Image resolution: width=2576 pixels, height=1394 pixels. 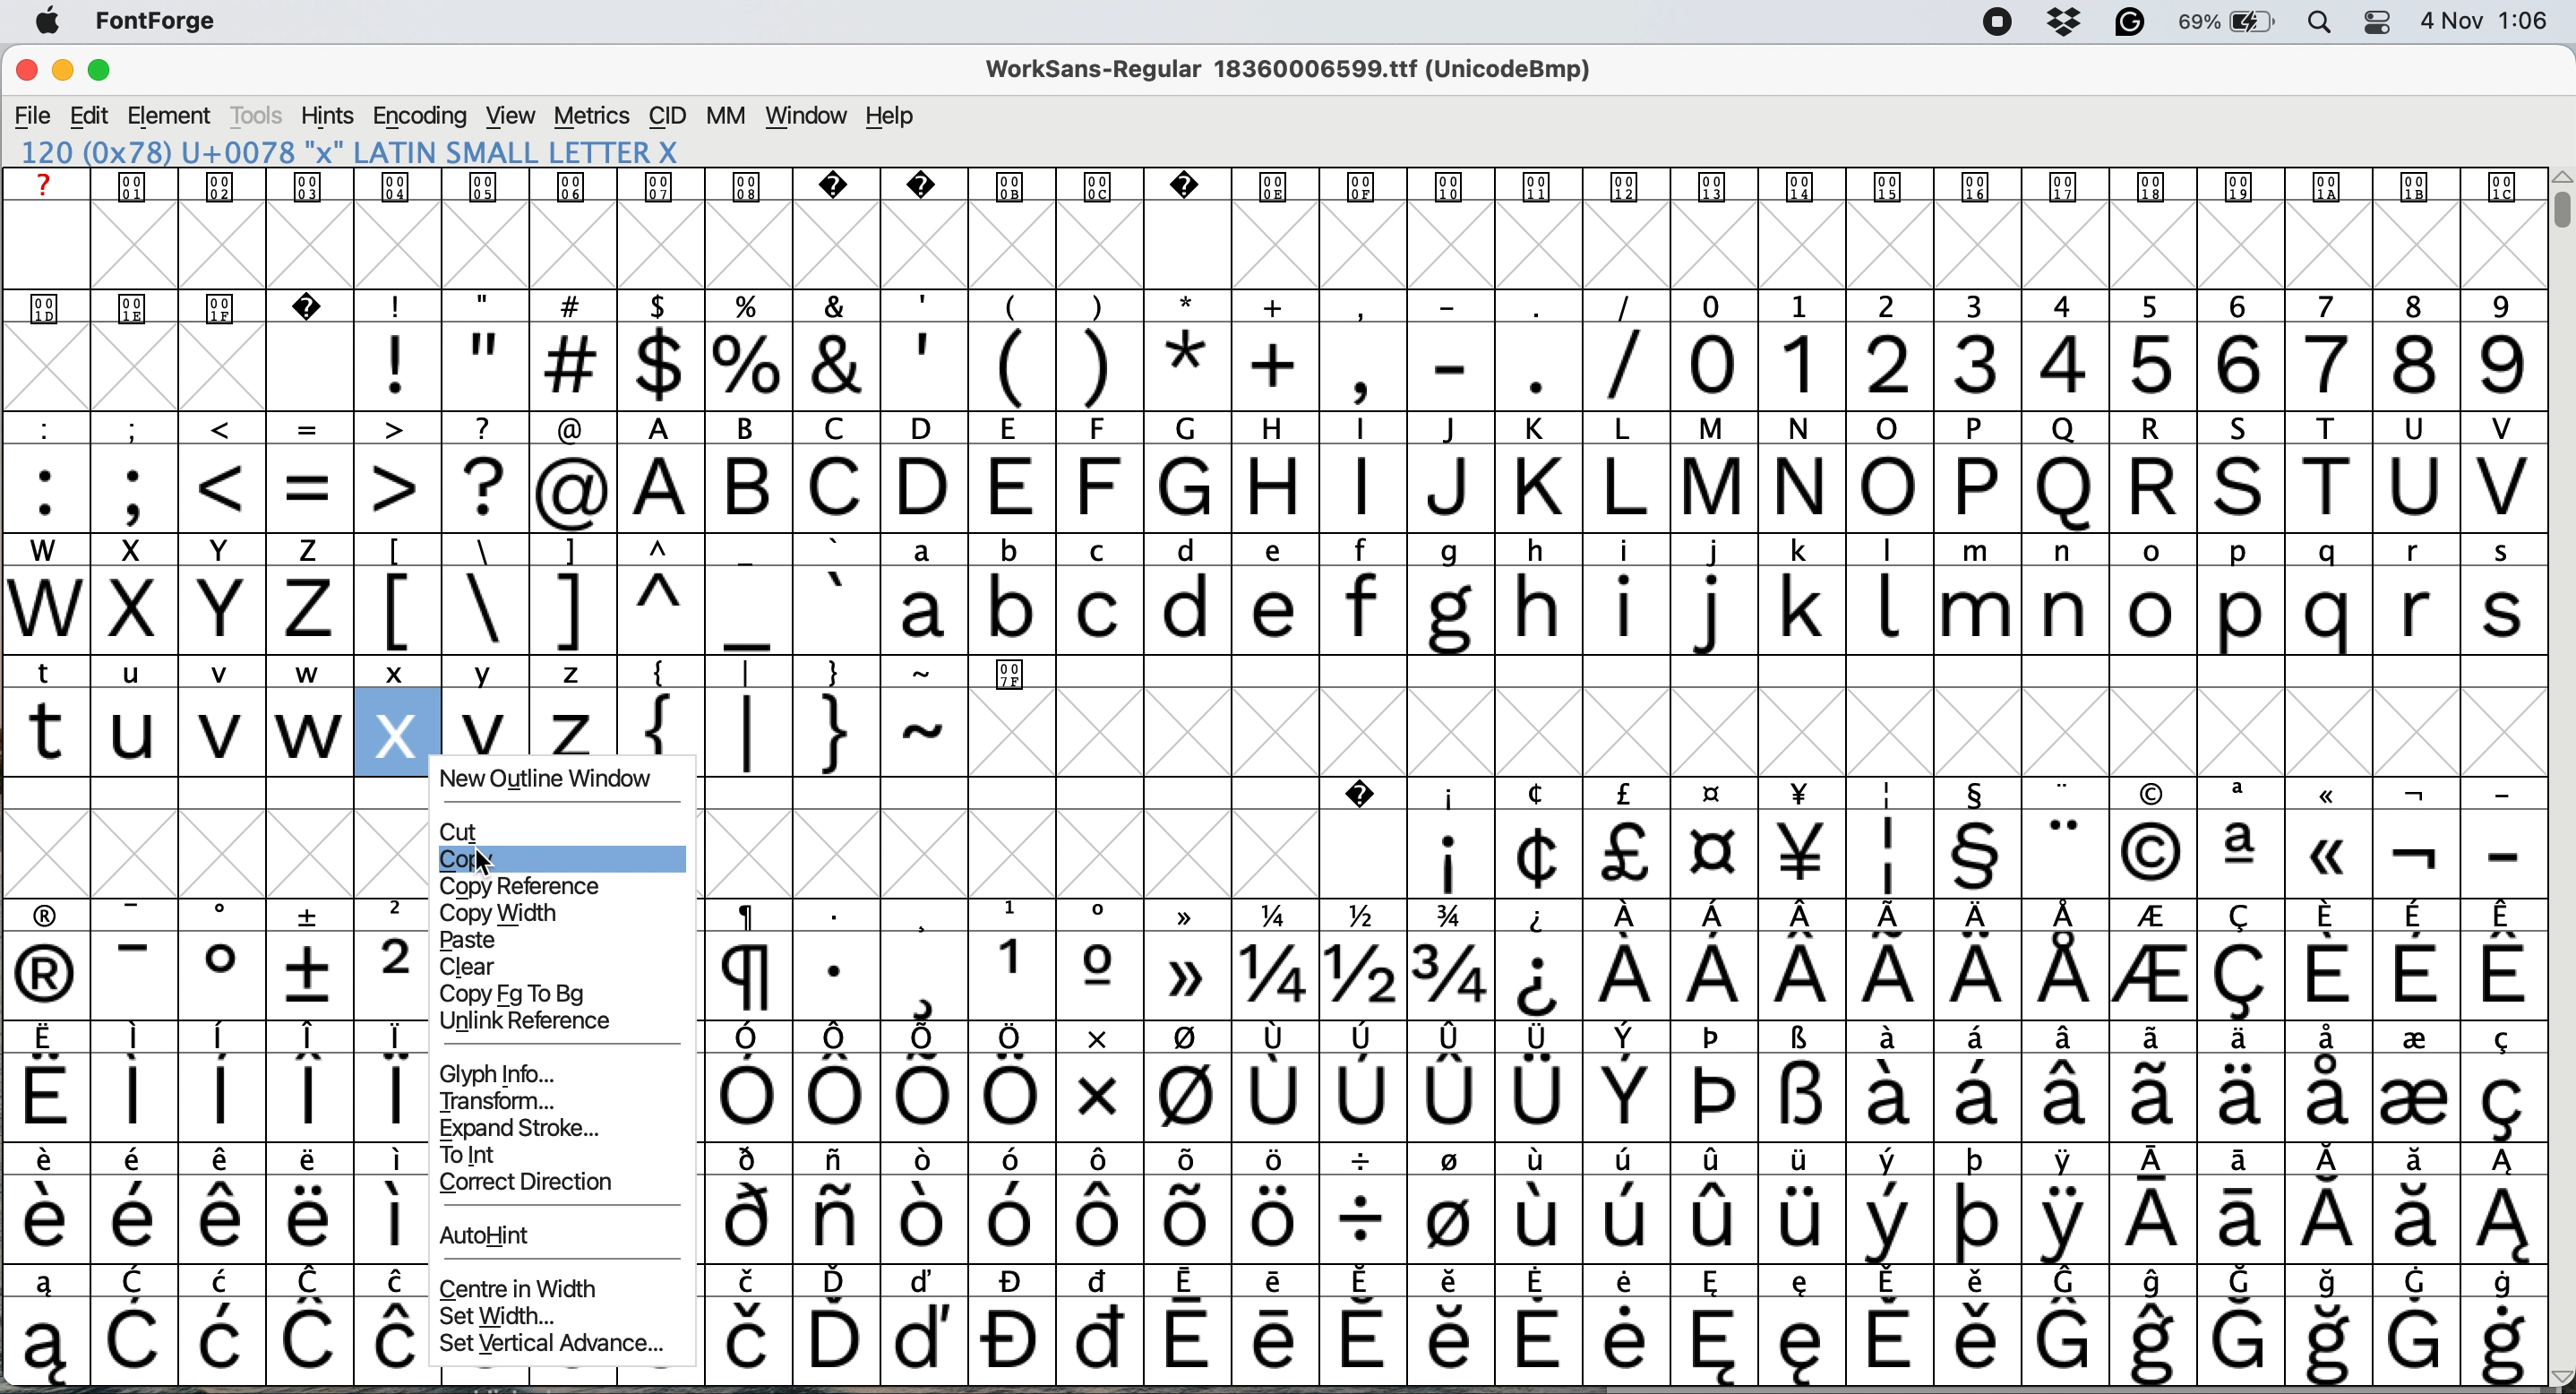 I want to click on special characters, so click(x=1636, y=1278).